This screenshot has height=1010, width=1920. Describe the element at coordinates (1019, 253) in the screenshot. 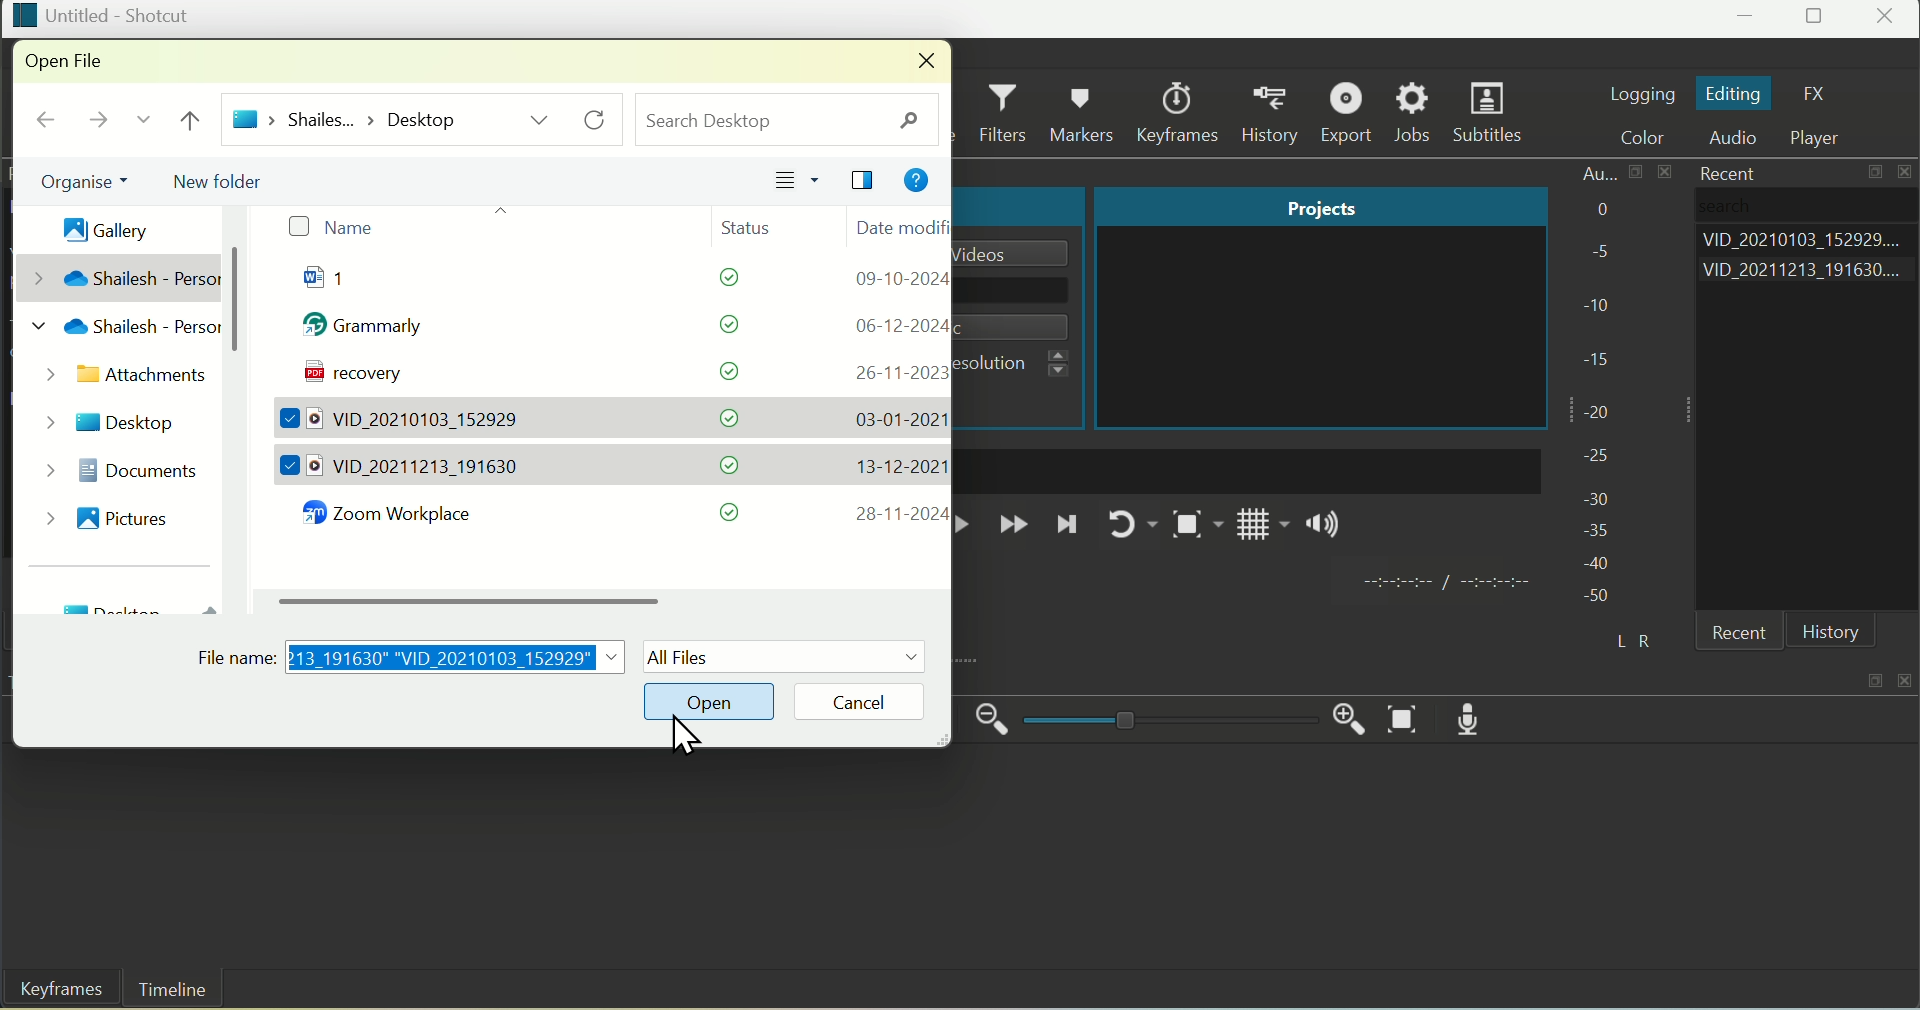

I see `Name of file` at that location.